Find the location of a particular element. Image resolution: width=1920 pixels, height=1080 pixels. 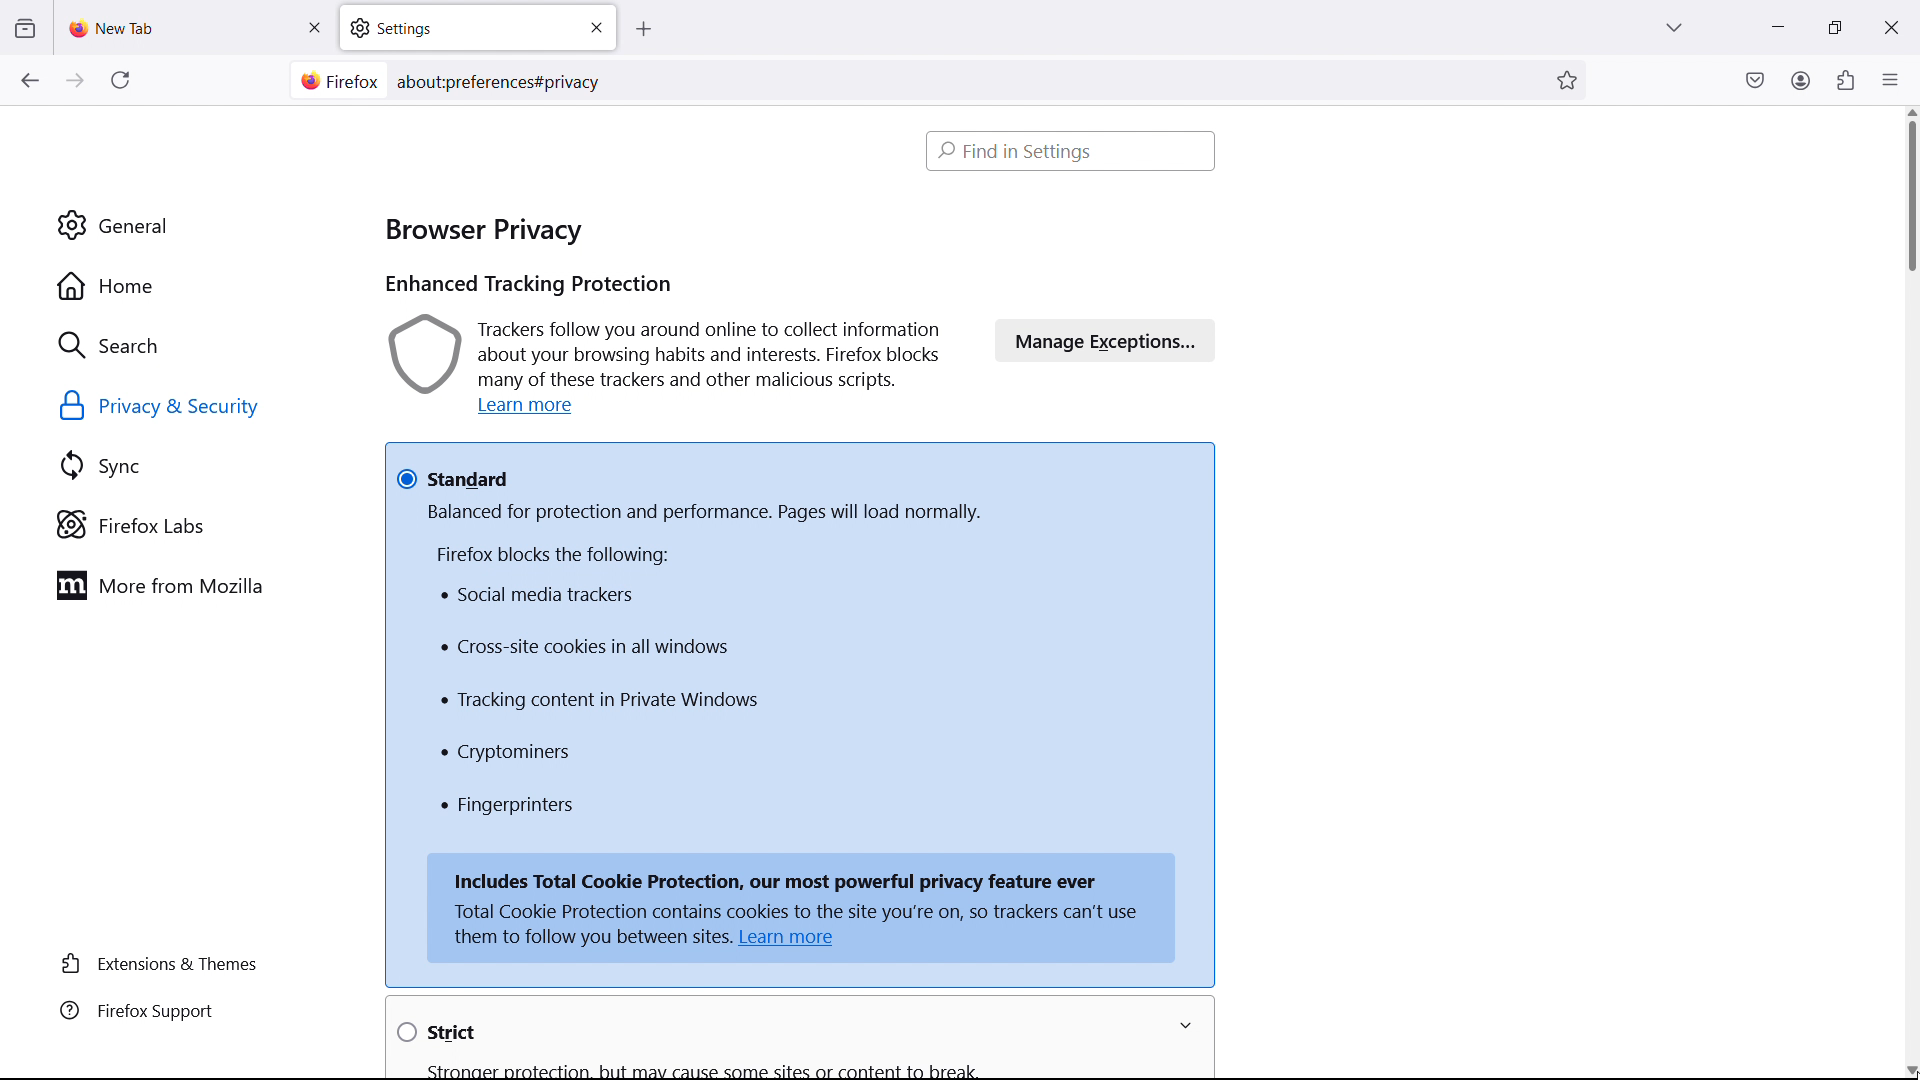

scroll up is located at coordinates (1911, 113).